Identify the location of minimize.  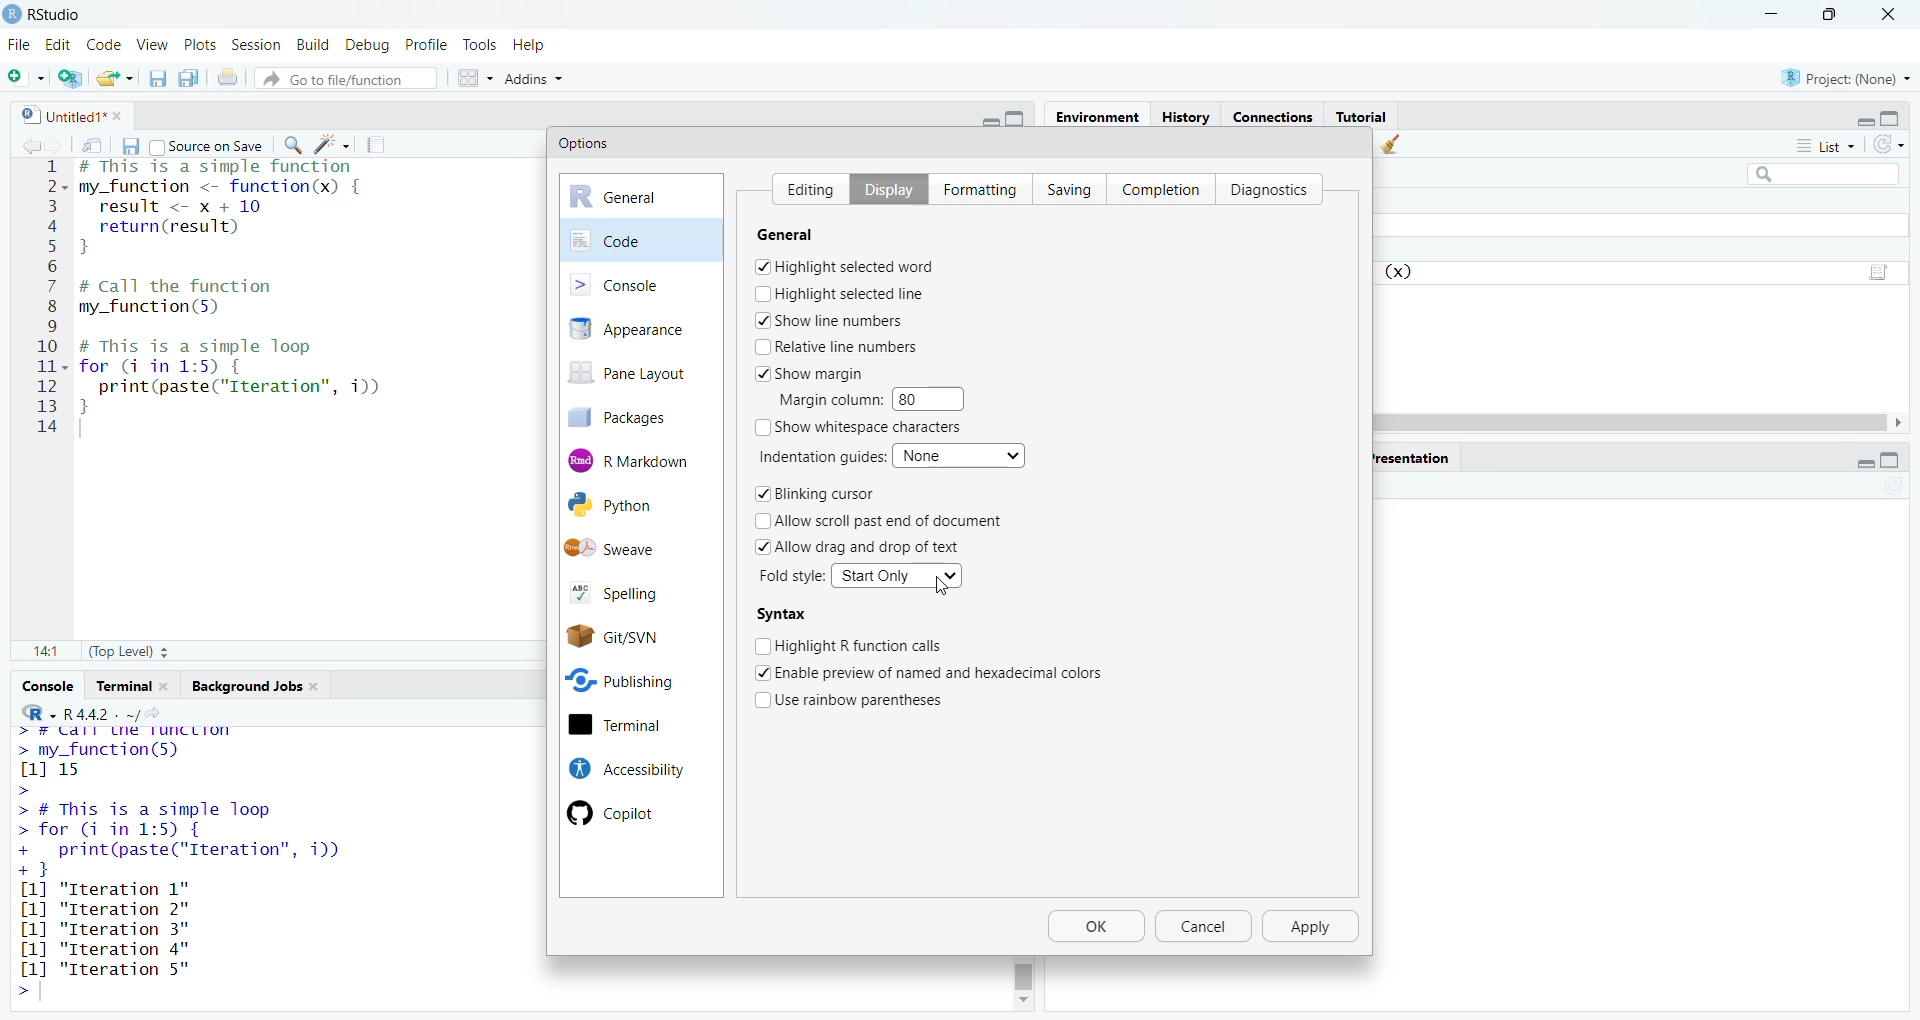
(1856, 463).